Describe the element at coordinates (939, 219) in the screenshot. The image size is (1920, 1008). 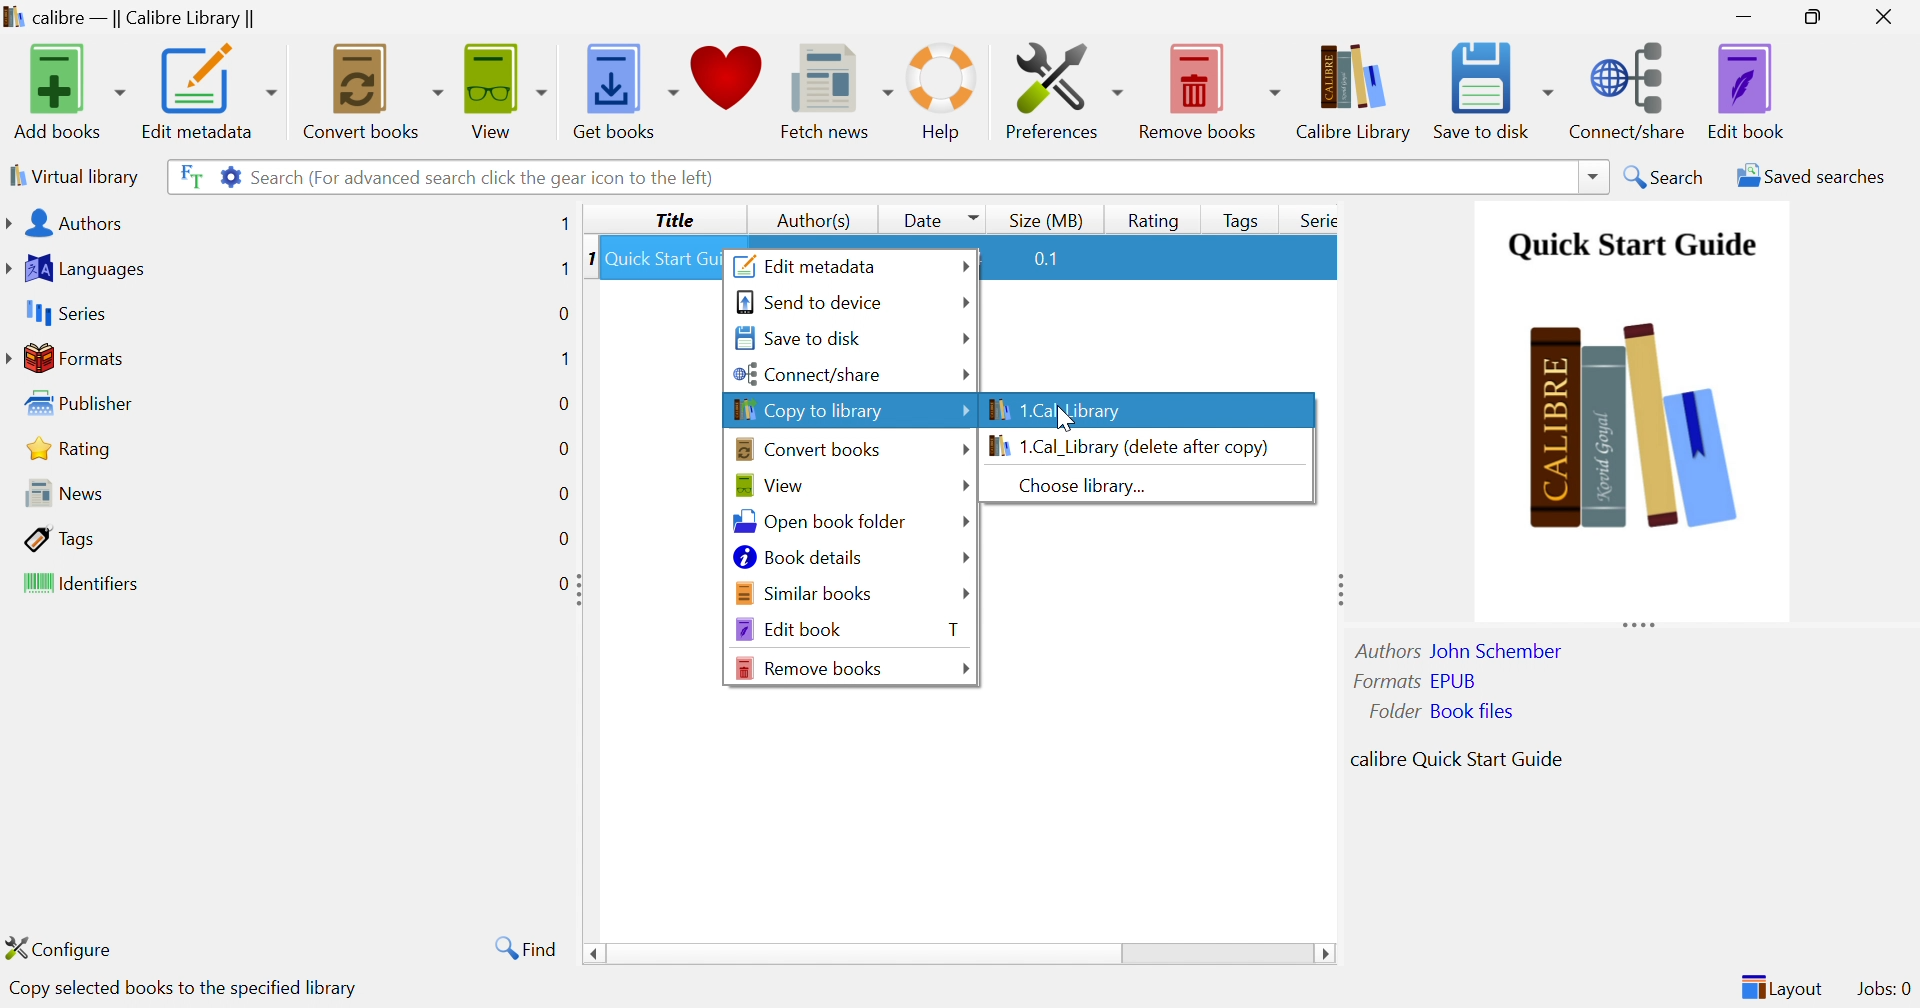
I see `Date` at that location.